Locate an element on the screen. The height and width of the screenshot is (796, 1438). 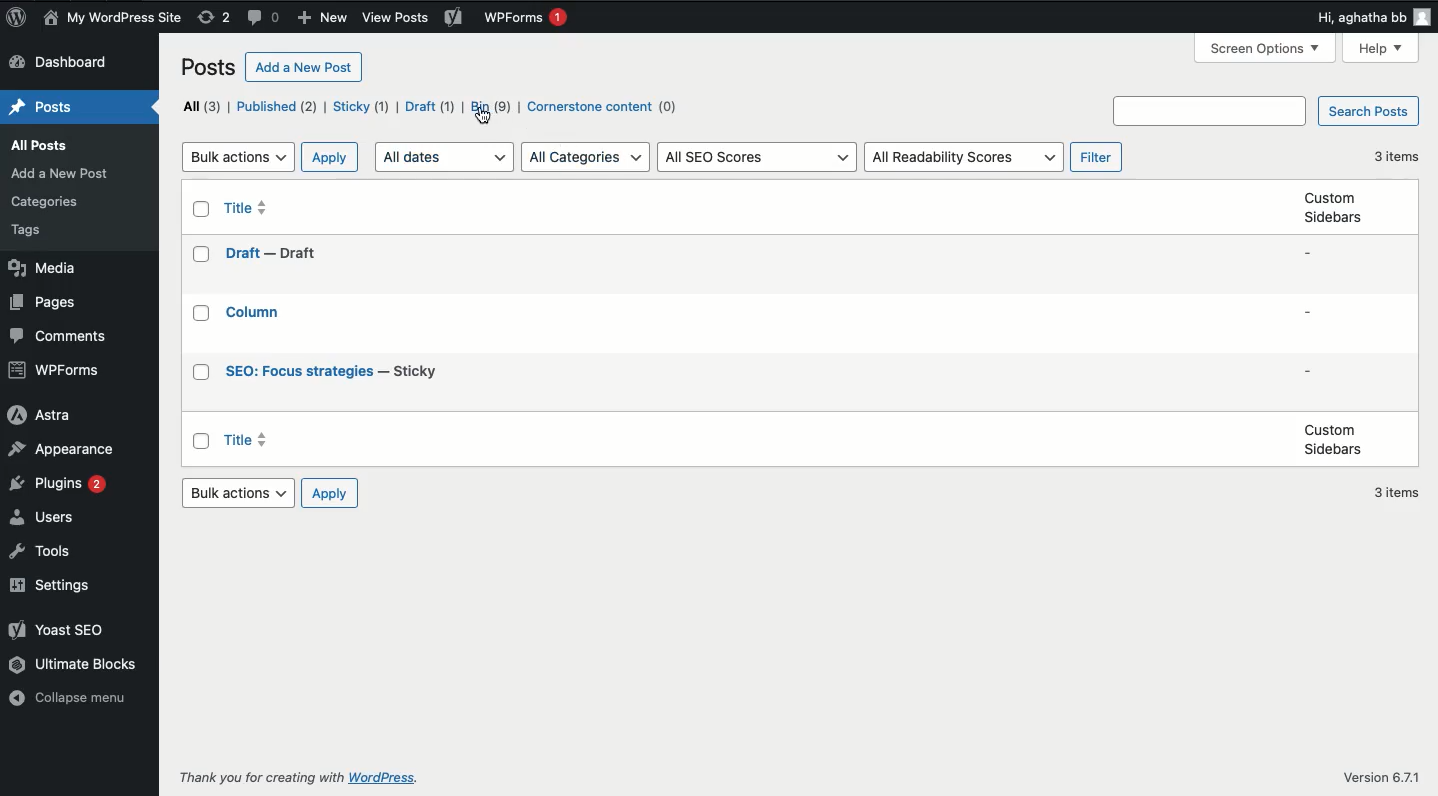
Apply is located at coordinates (329, 158).